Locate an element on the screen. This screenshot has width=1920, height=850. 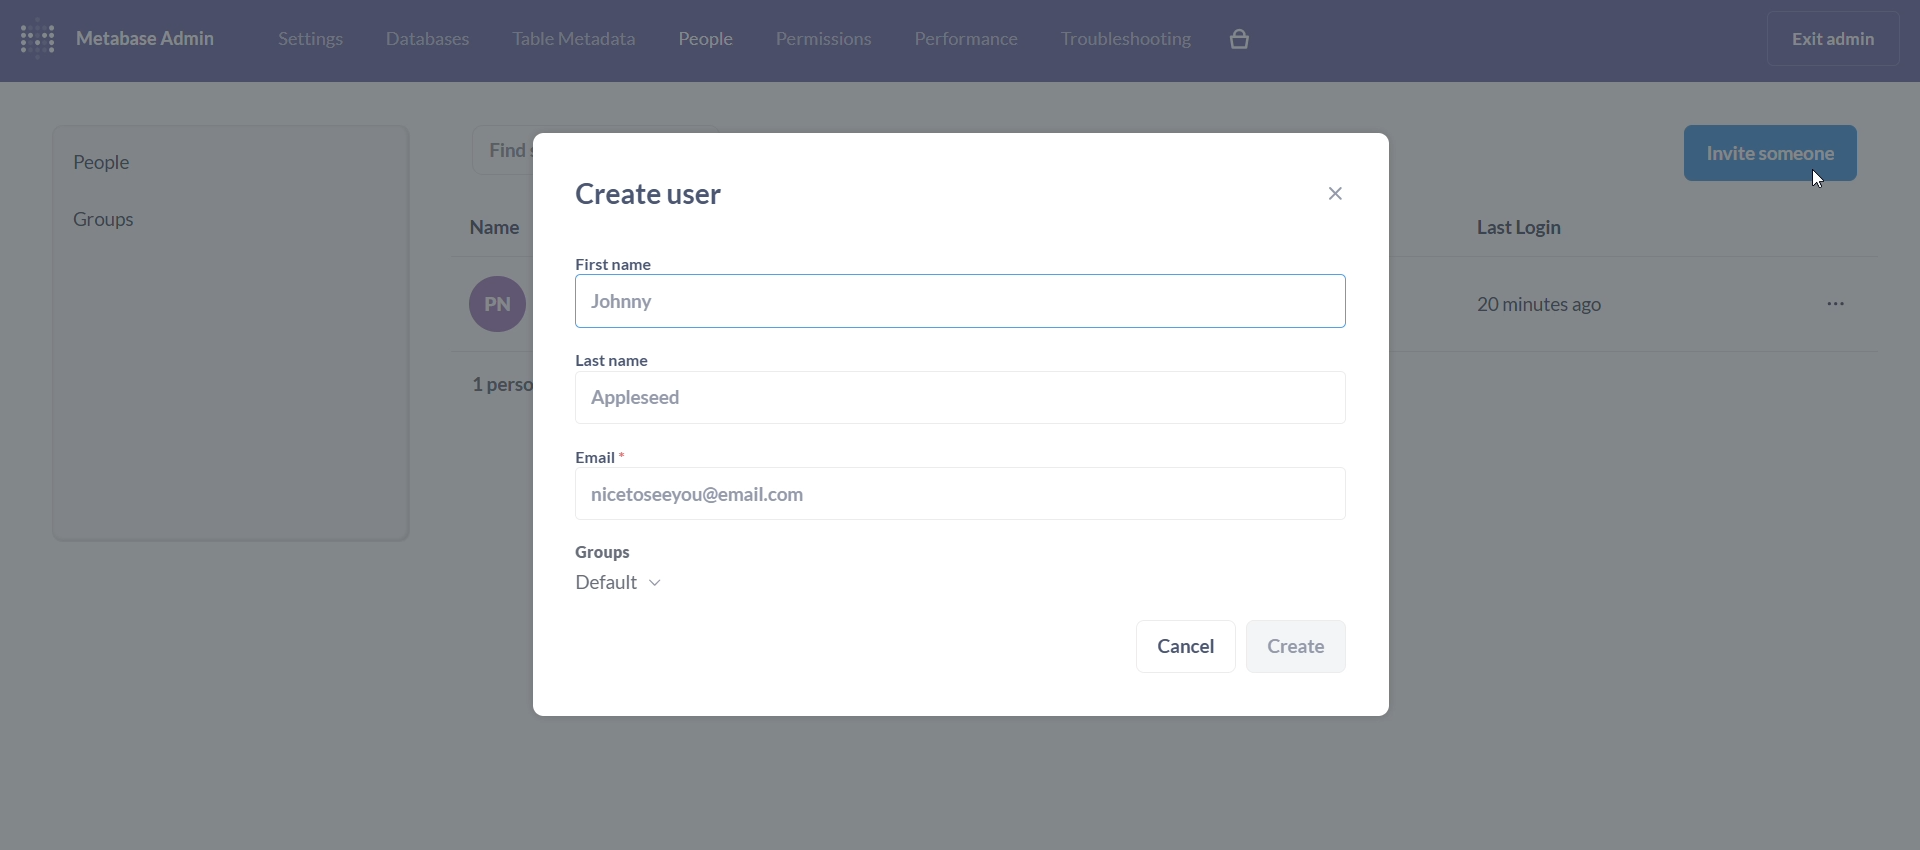
cursor is located at coordinates (1820, 183).